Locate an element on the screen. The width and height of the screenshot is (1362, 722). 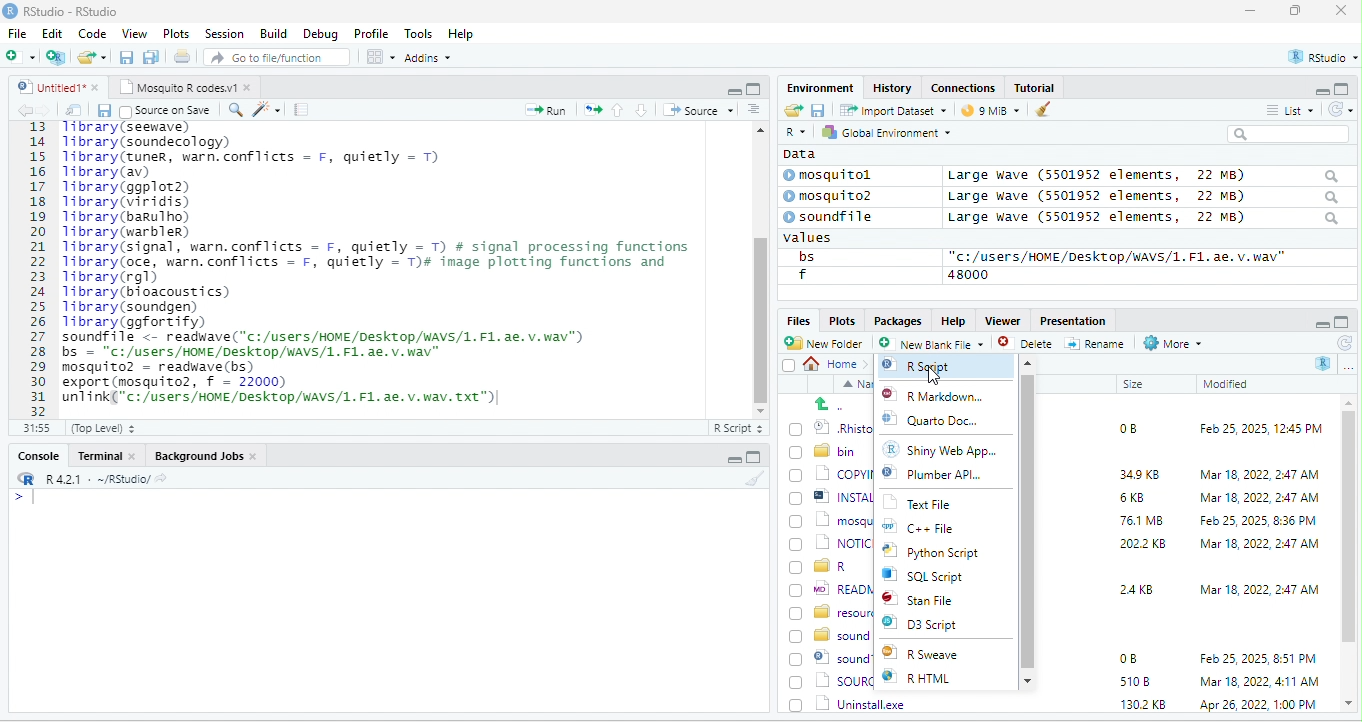
rstudio is located at coordinates (1319, 58).